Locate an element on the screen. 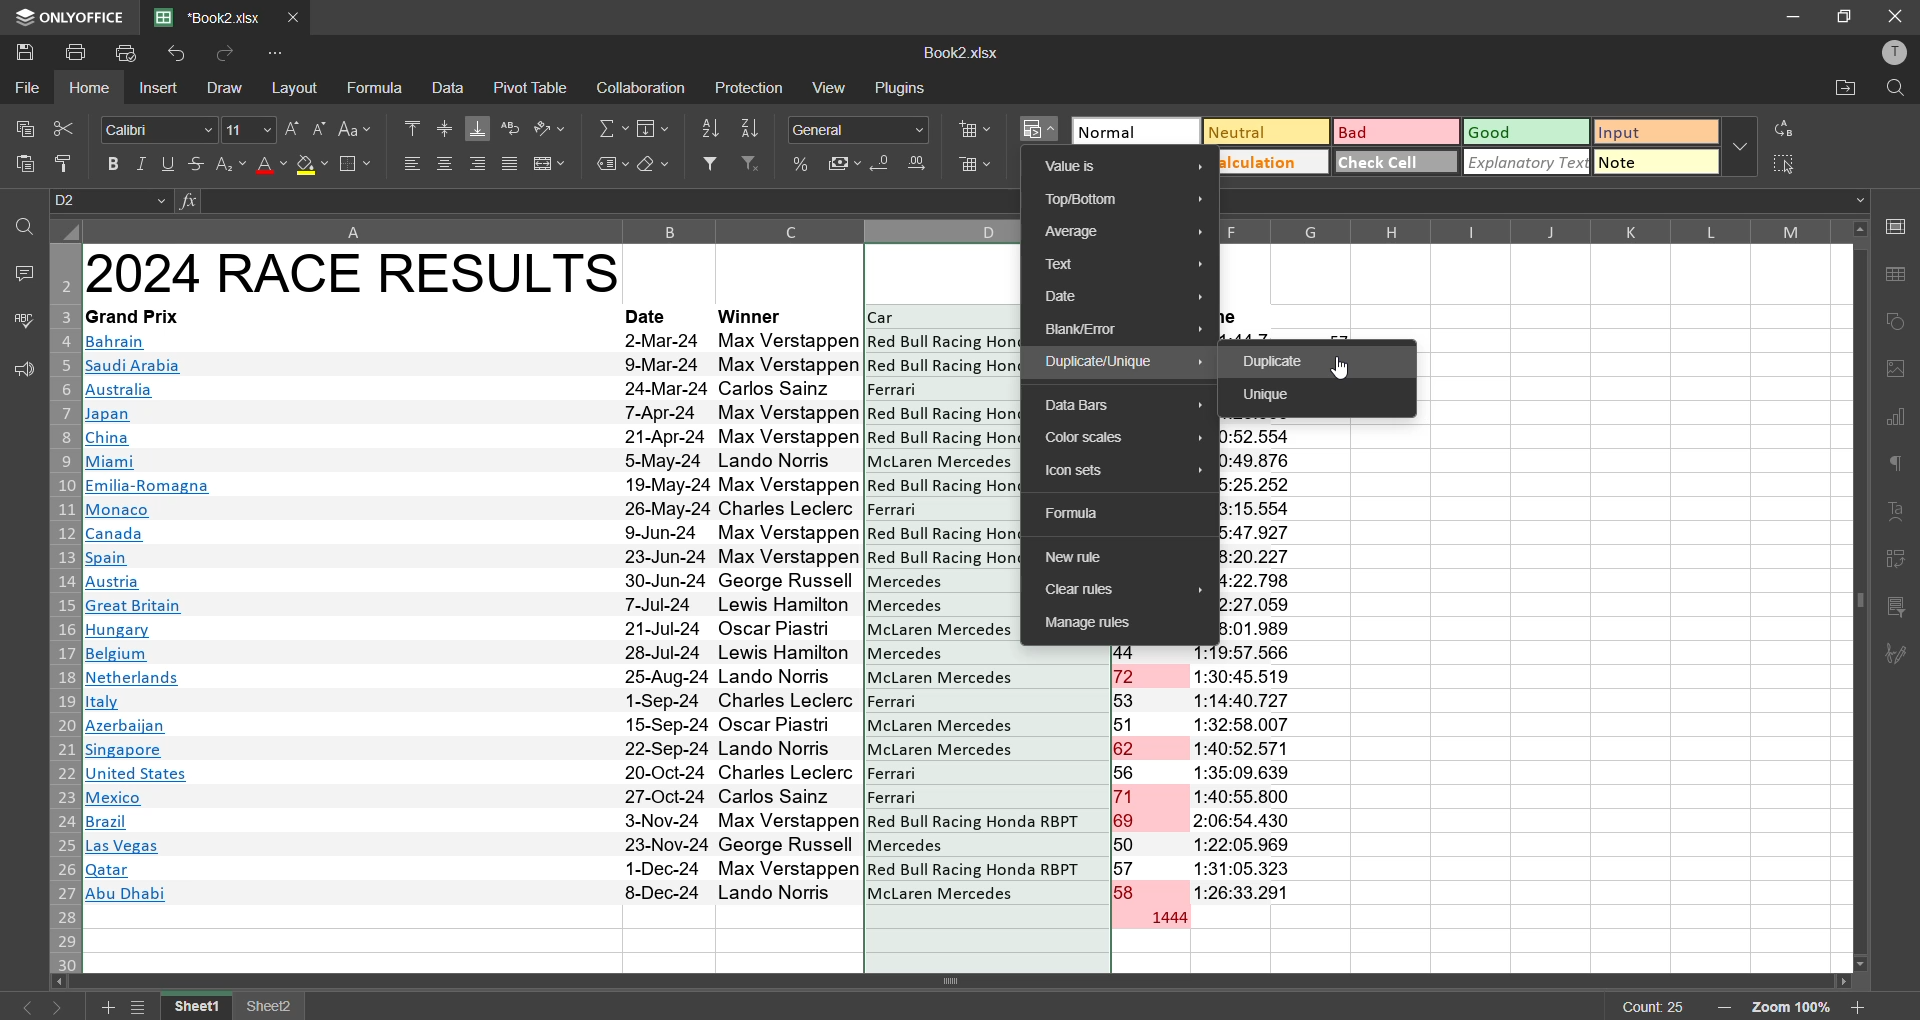 The image size is (1920, 1020). layout is located at coordinates (299, 88).